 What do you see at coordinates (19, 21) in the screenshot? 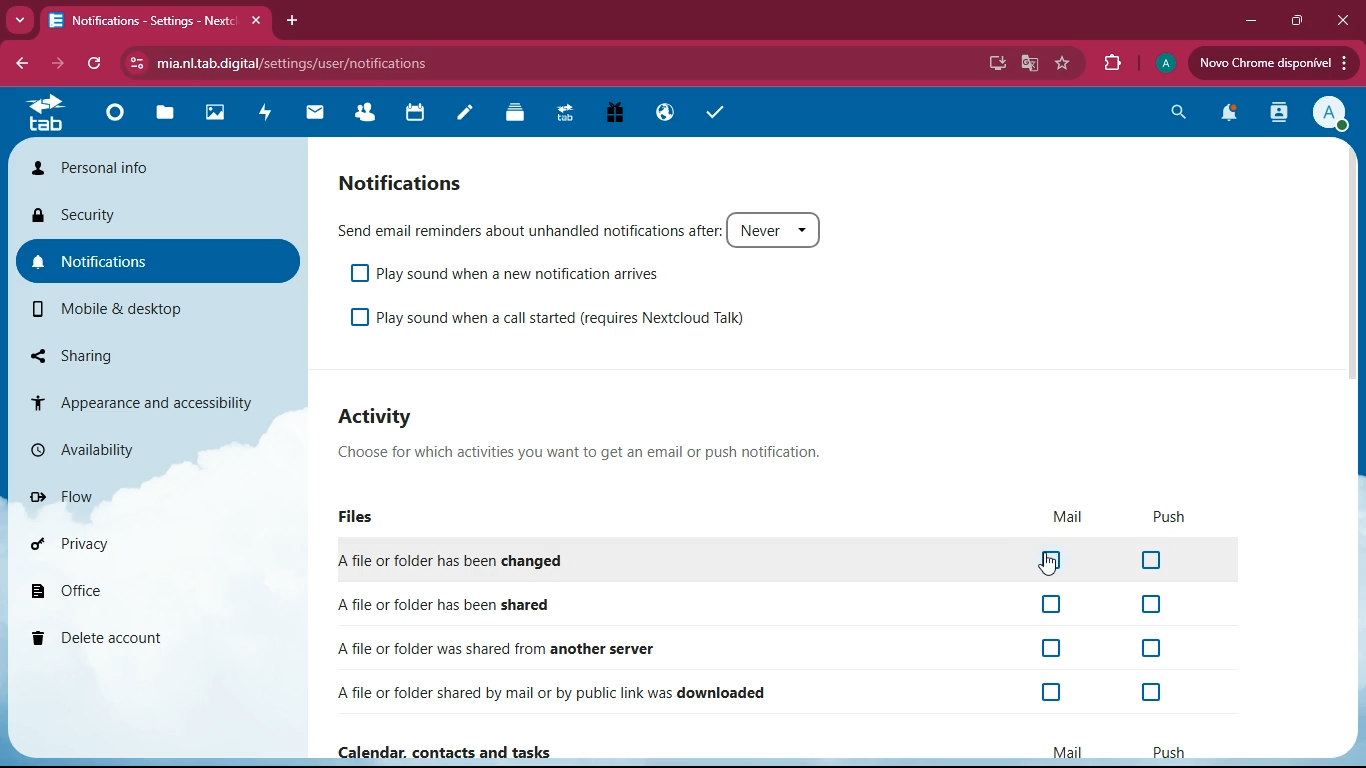
I see `more` at bounding box center [19, 21].